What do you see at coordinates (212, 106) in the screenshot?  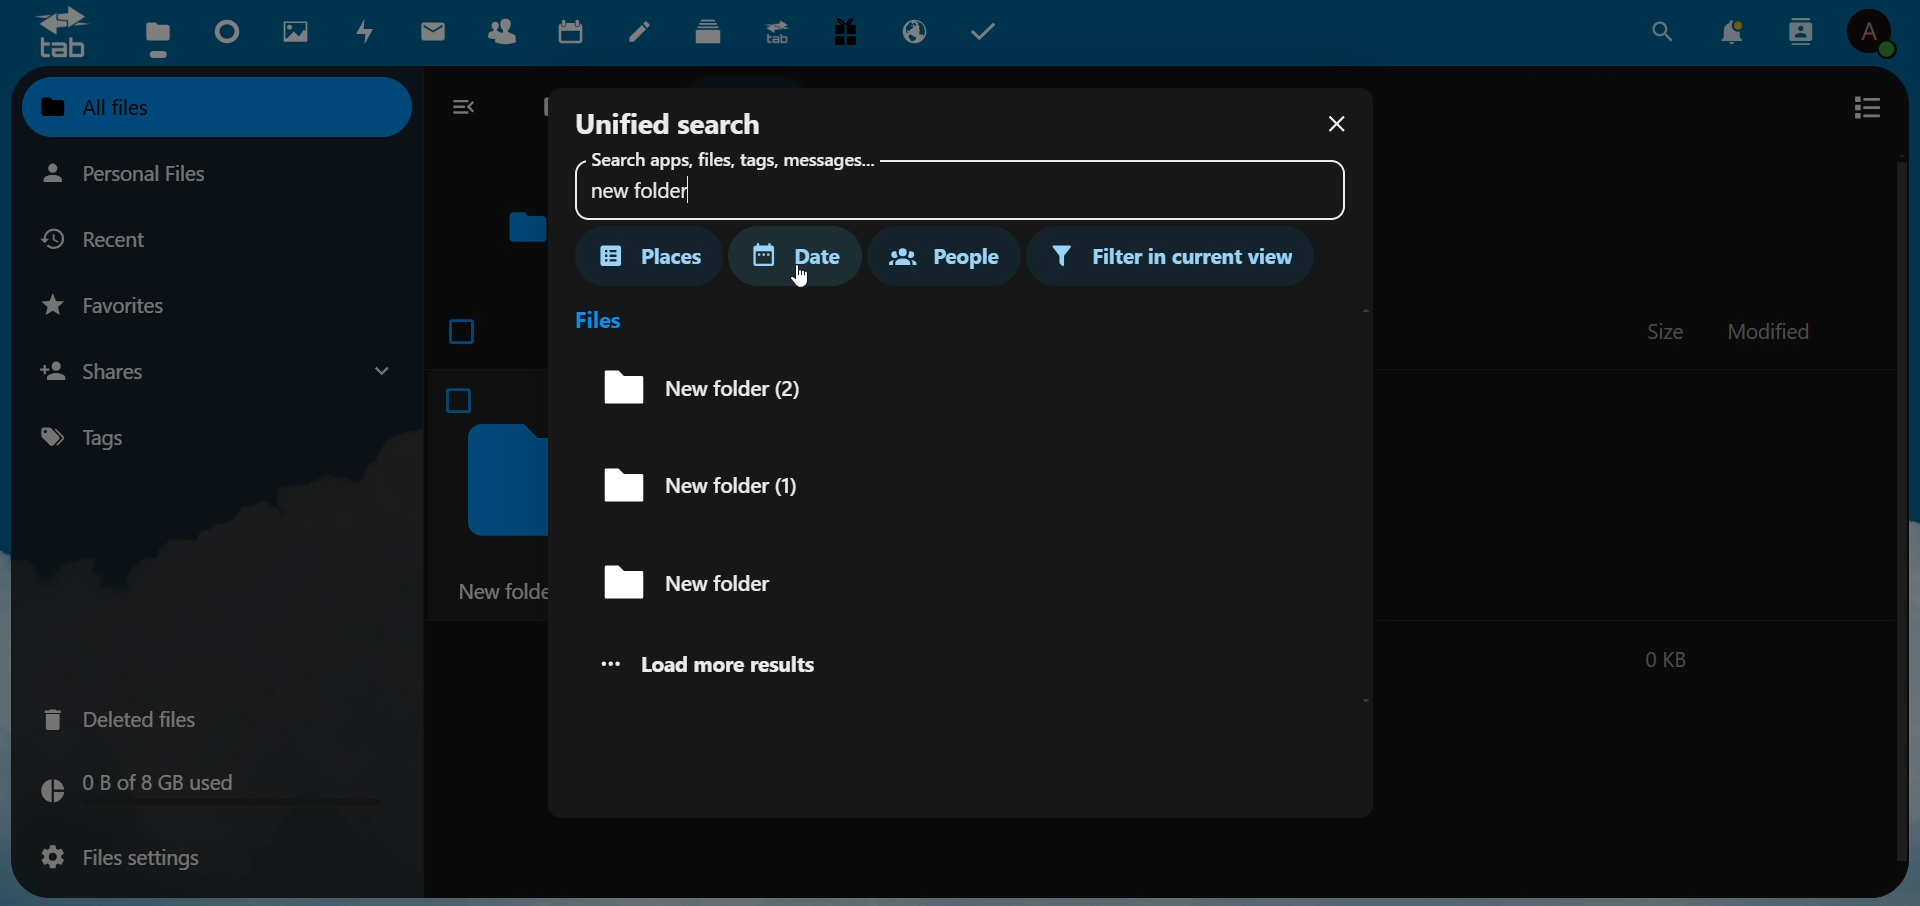 I see `all files` at bounding box center [212, 106].